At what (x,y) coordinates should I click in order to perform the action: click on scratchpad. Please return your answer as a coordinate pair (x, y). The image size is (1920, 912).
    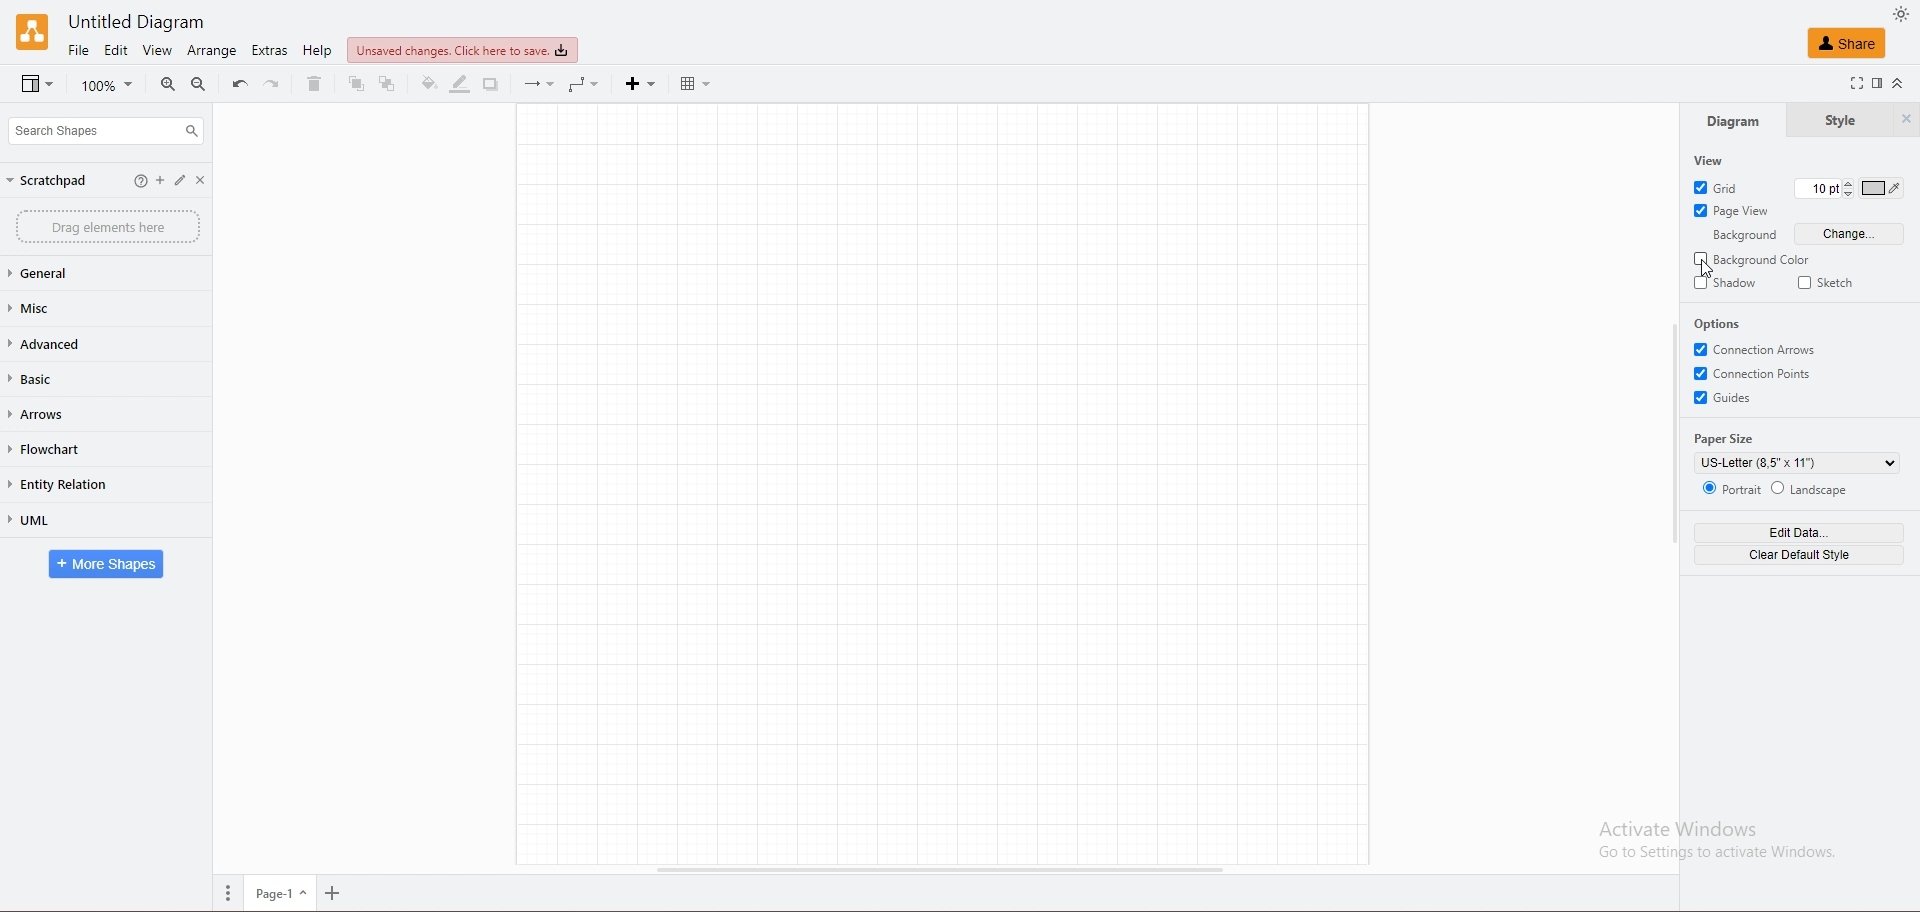
    Looking at the image, I should click on (48, 180).